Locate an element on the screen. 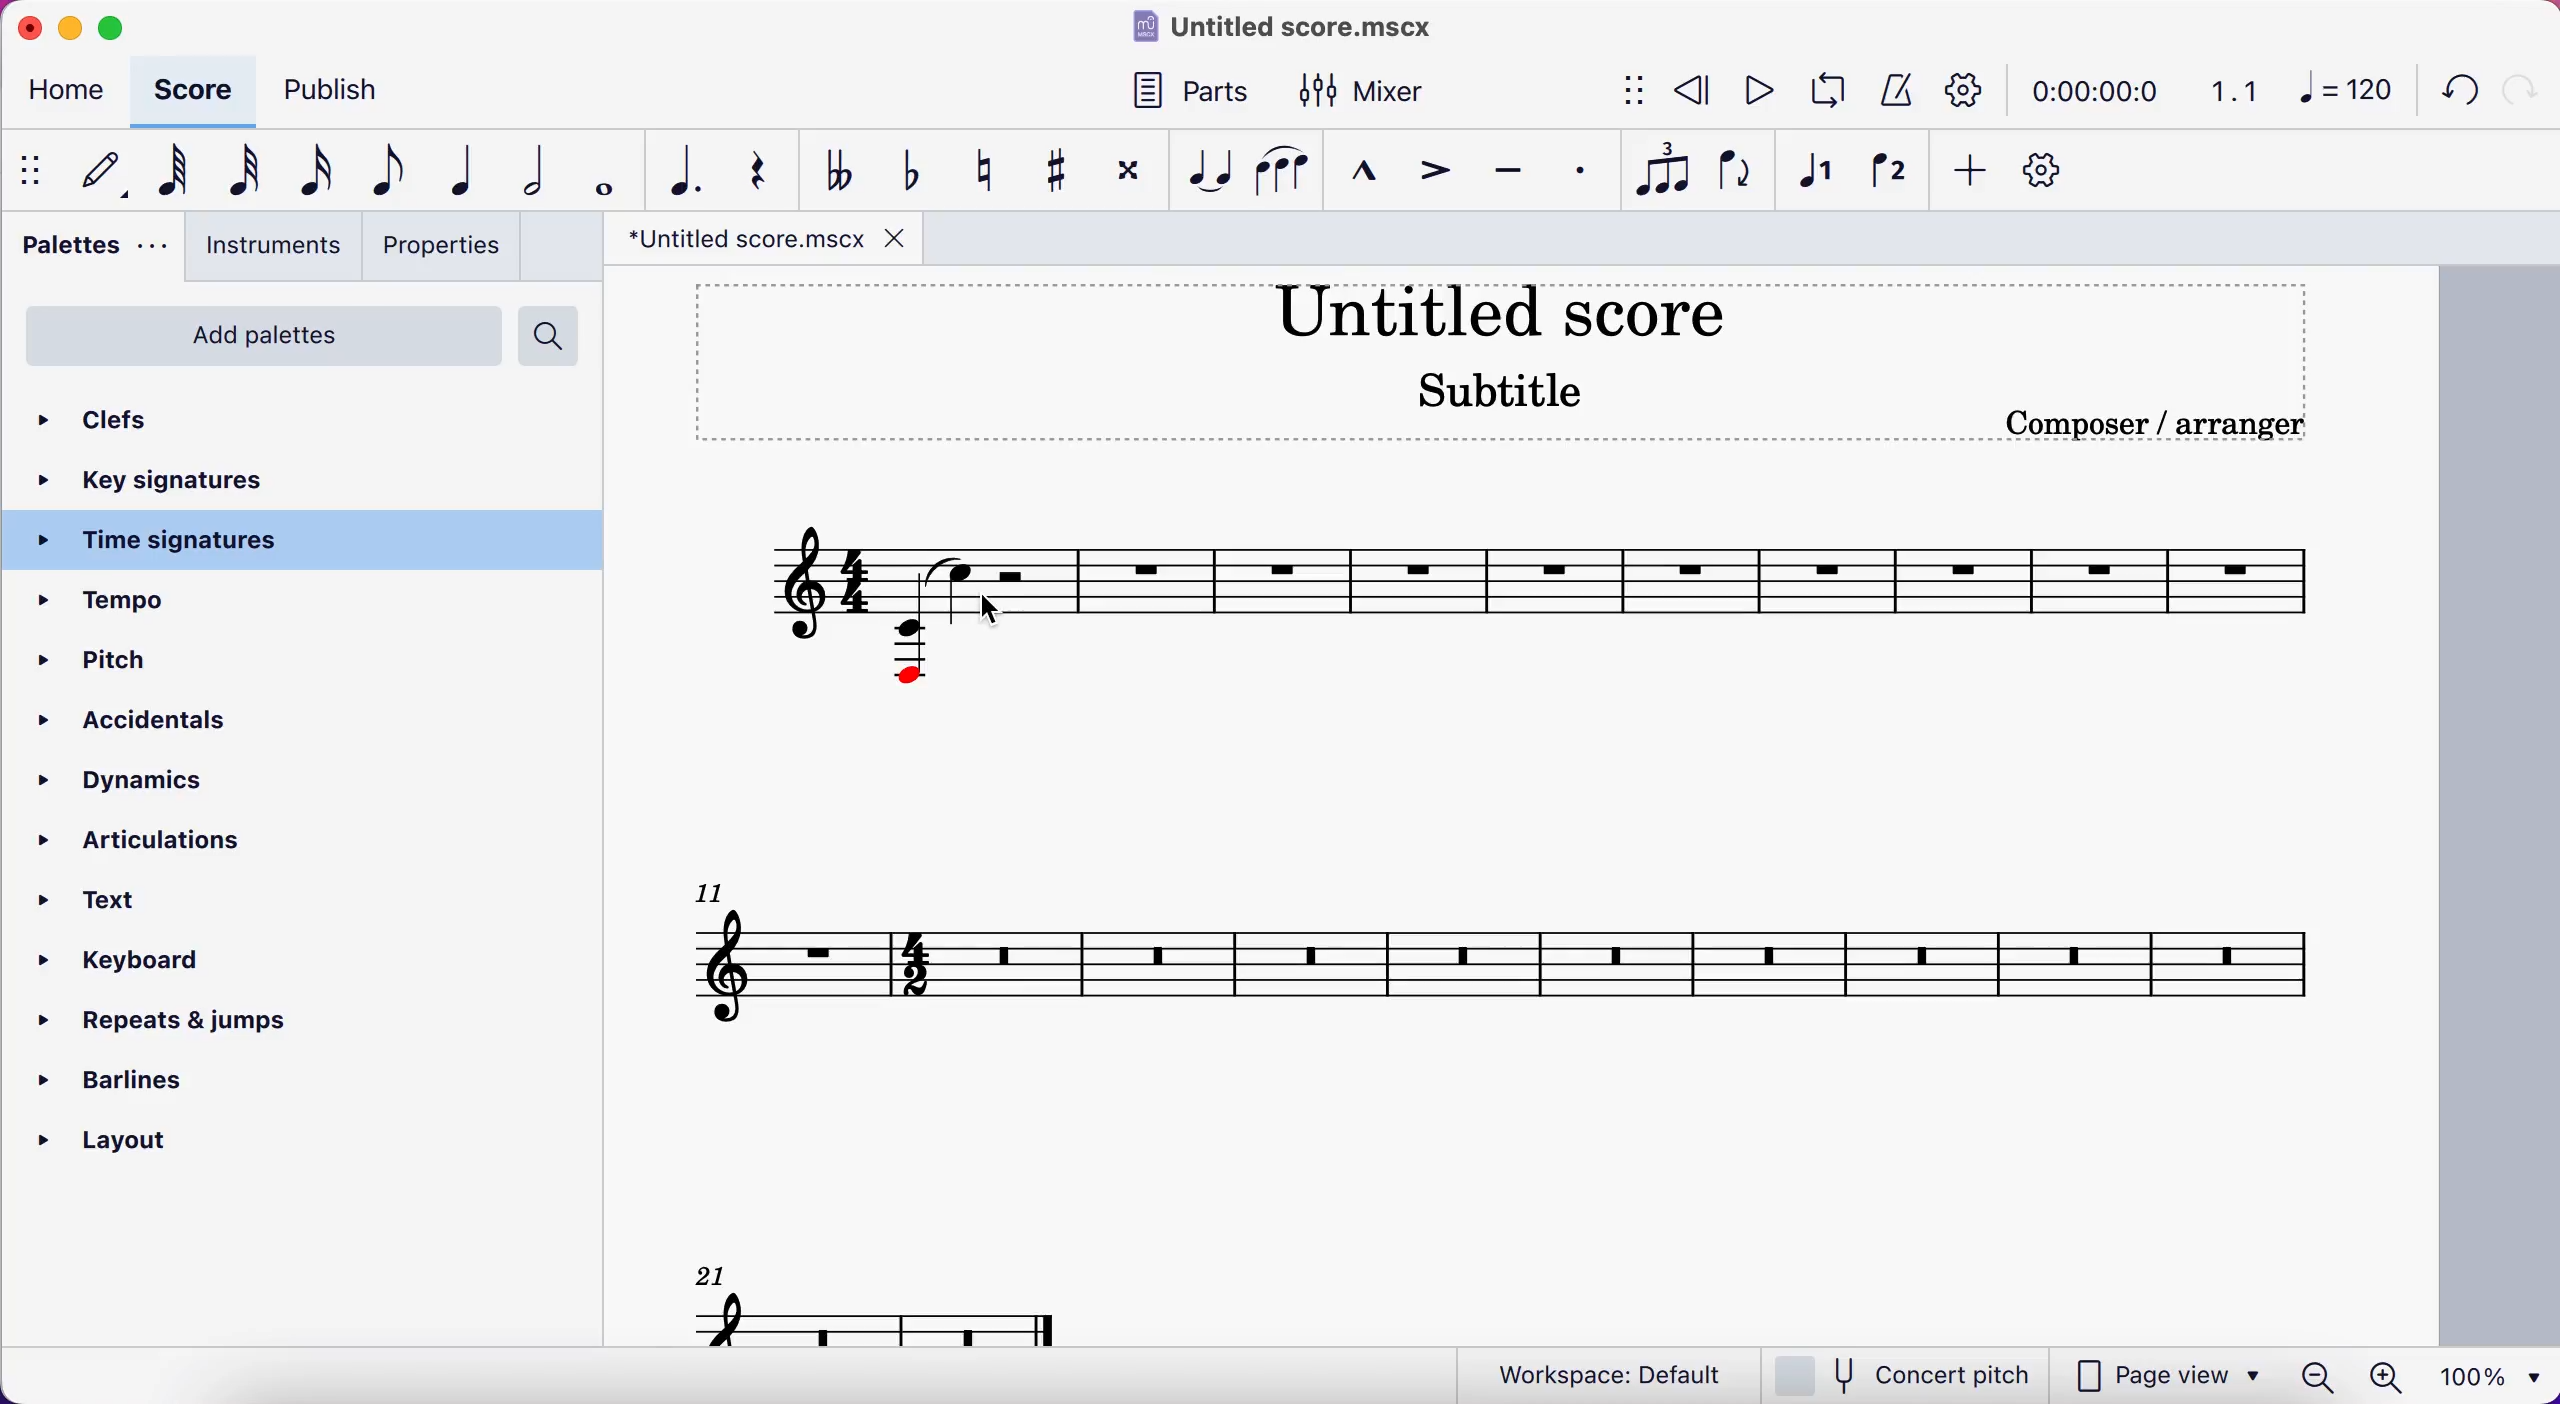 This screenshot has width=2560, height=1404. keyboard is located at coordinates (149, 964).